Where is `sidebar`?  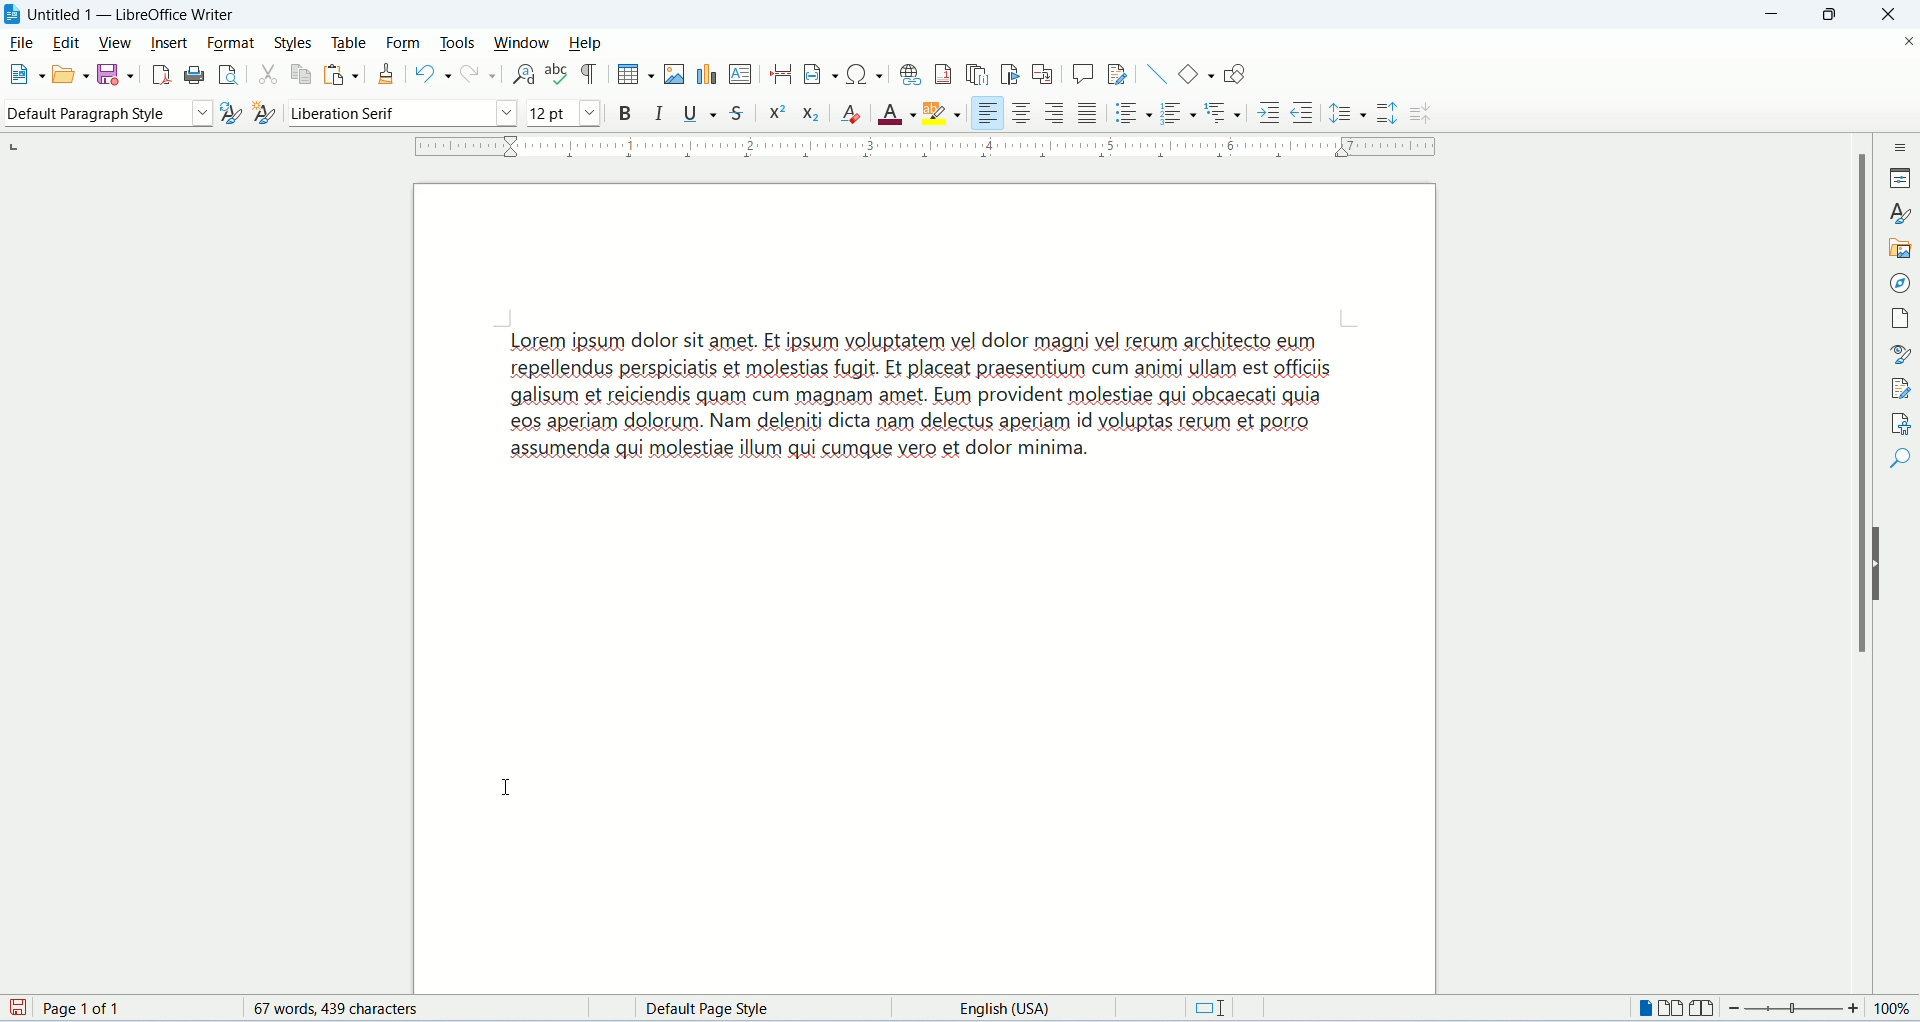
sidebar is located at coordinates (1900, 147).